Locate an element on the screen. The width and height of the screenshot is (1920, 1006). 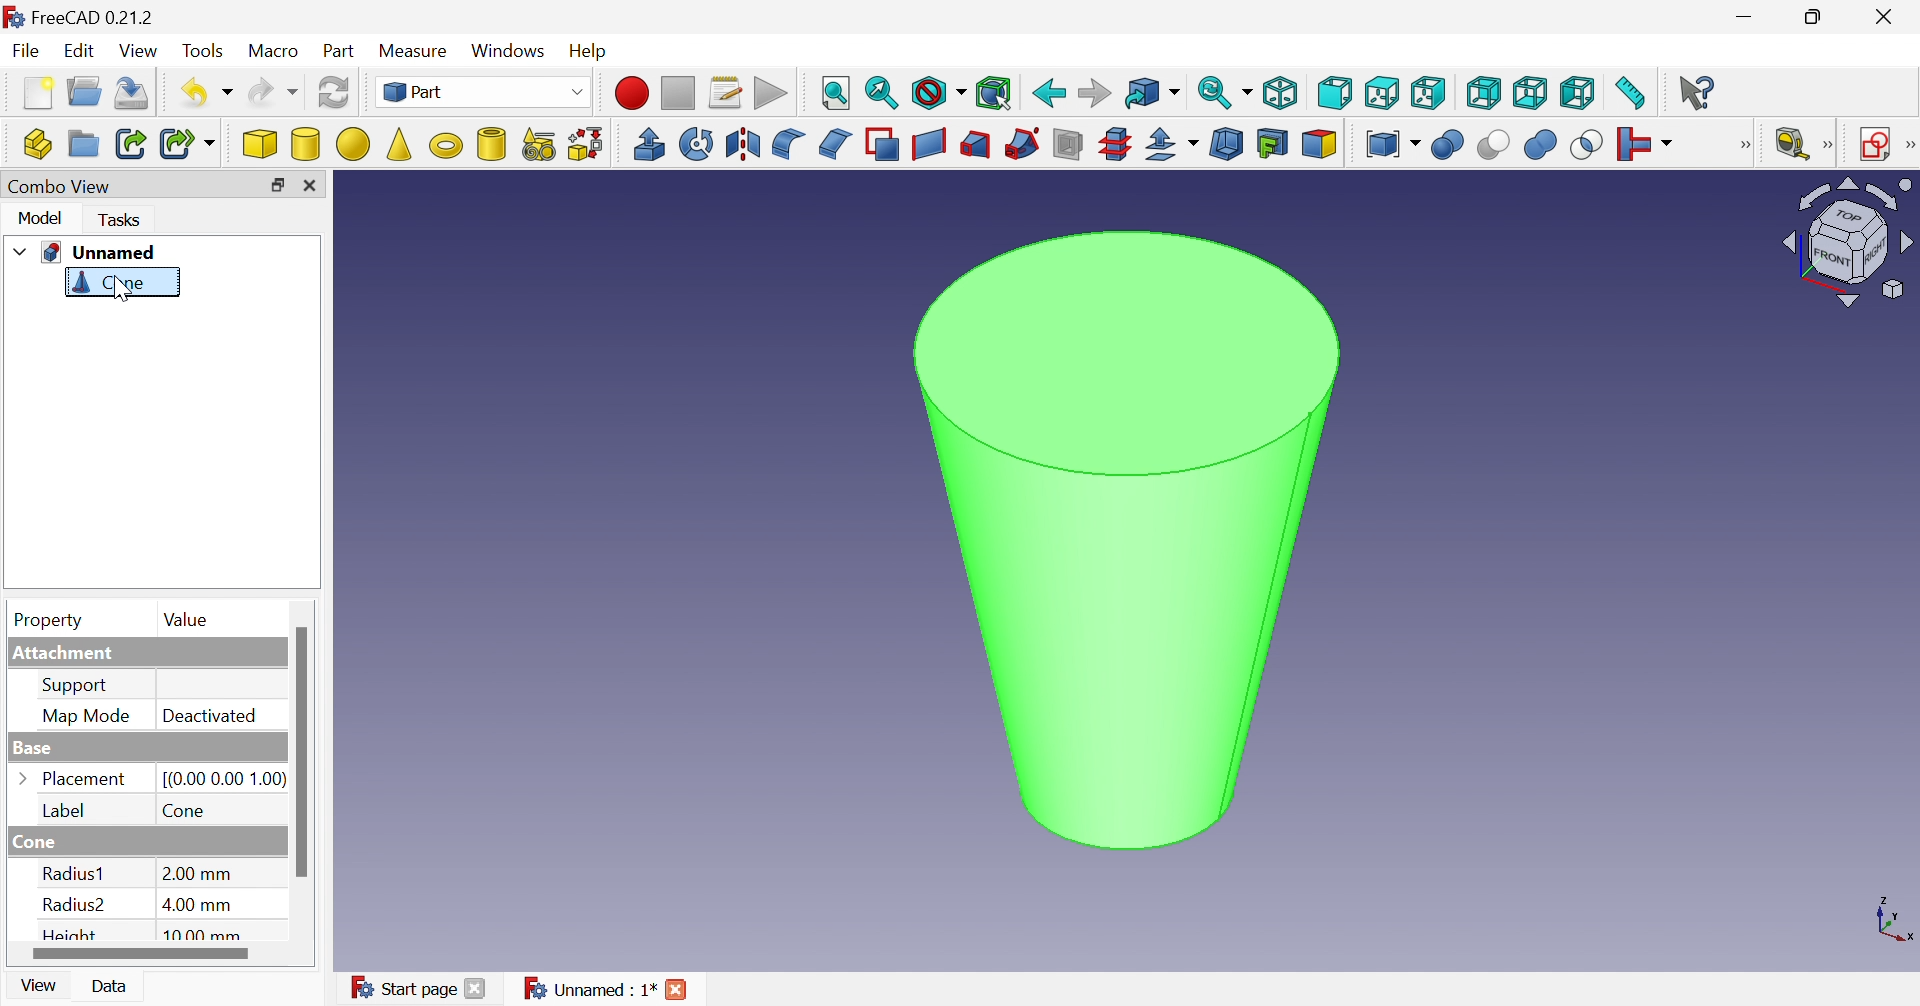
Unnamed is located at coordinates (103, 252).